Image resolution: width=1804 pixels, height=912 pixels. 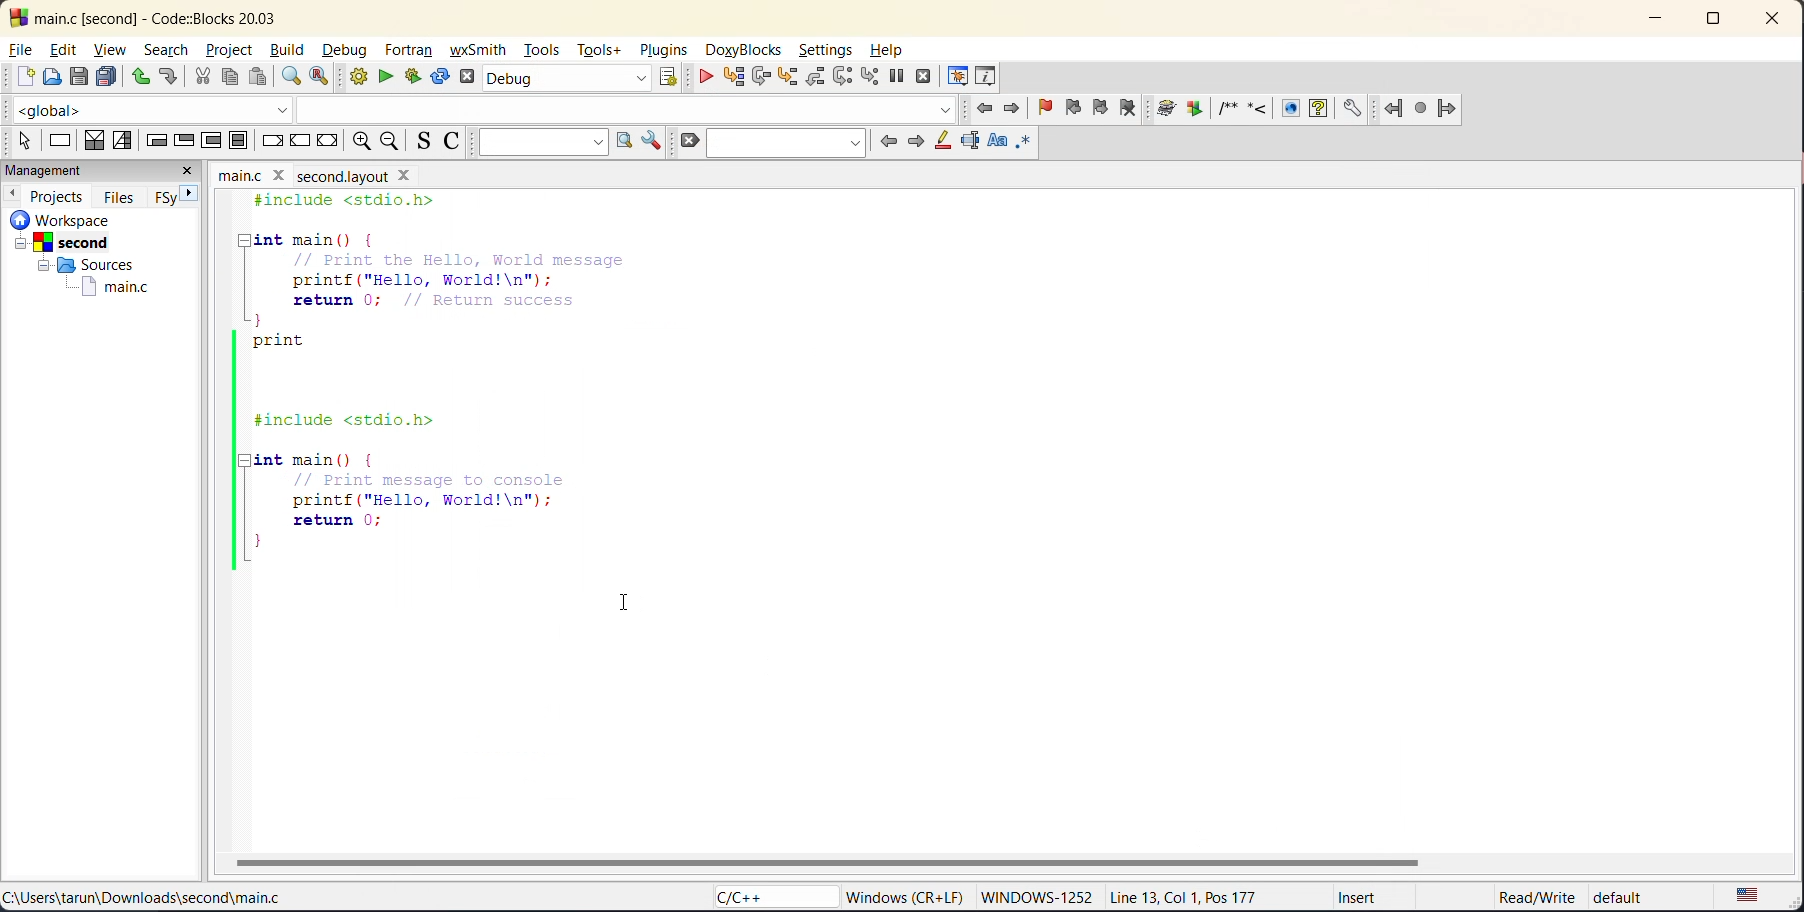 I want to click on toggle source, so click(x=426, y=142).